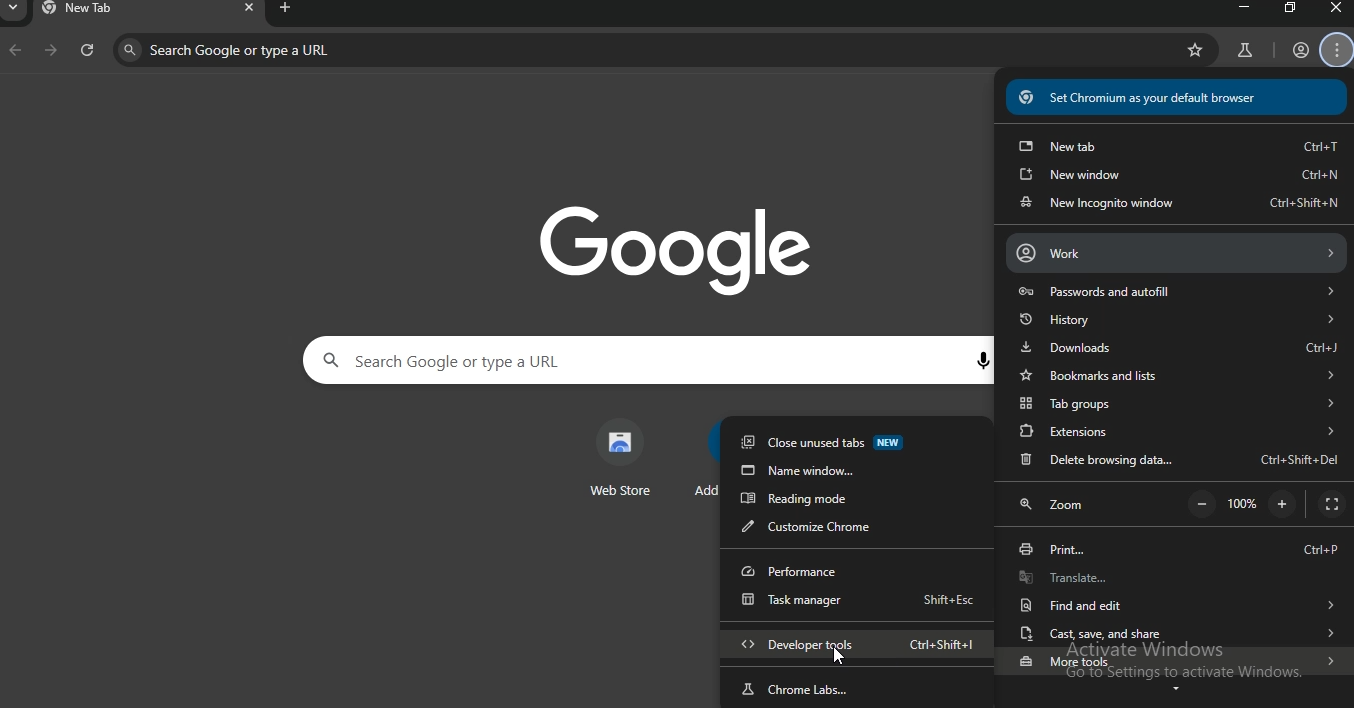 This screenshot has height=708, width=1354. Describe the element at coordinates (1176, 428) in the screenshot. I see `extensions` at that location.